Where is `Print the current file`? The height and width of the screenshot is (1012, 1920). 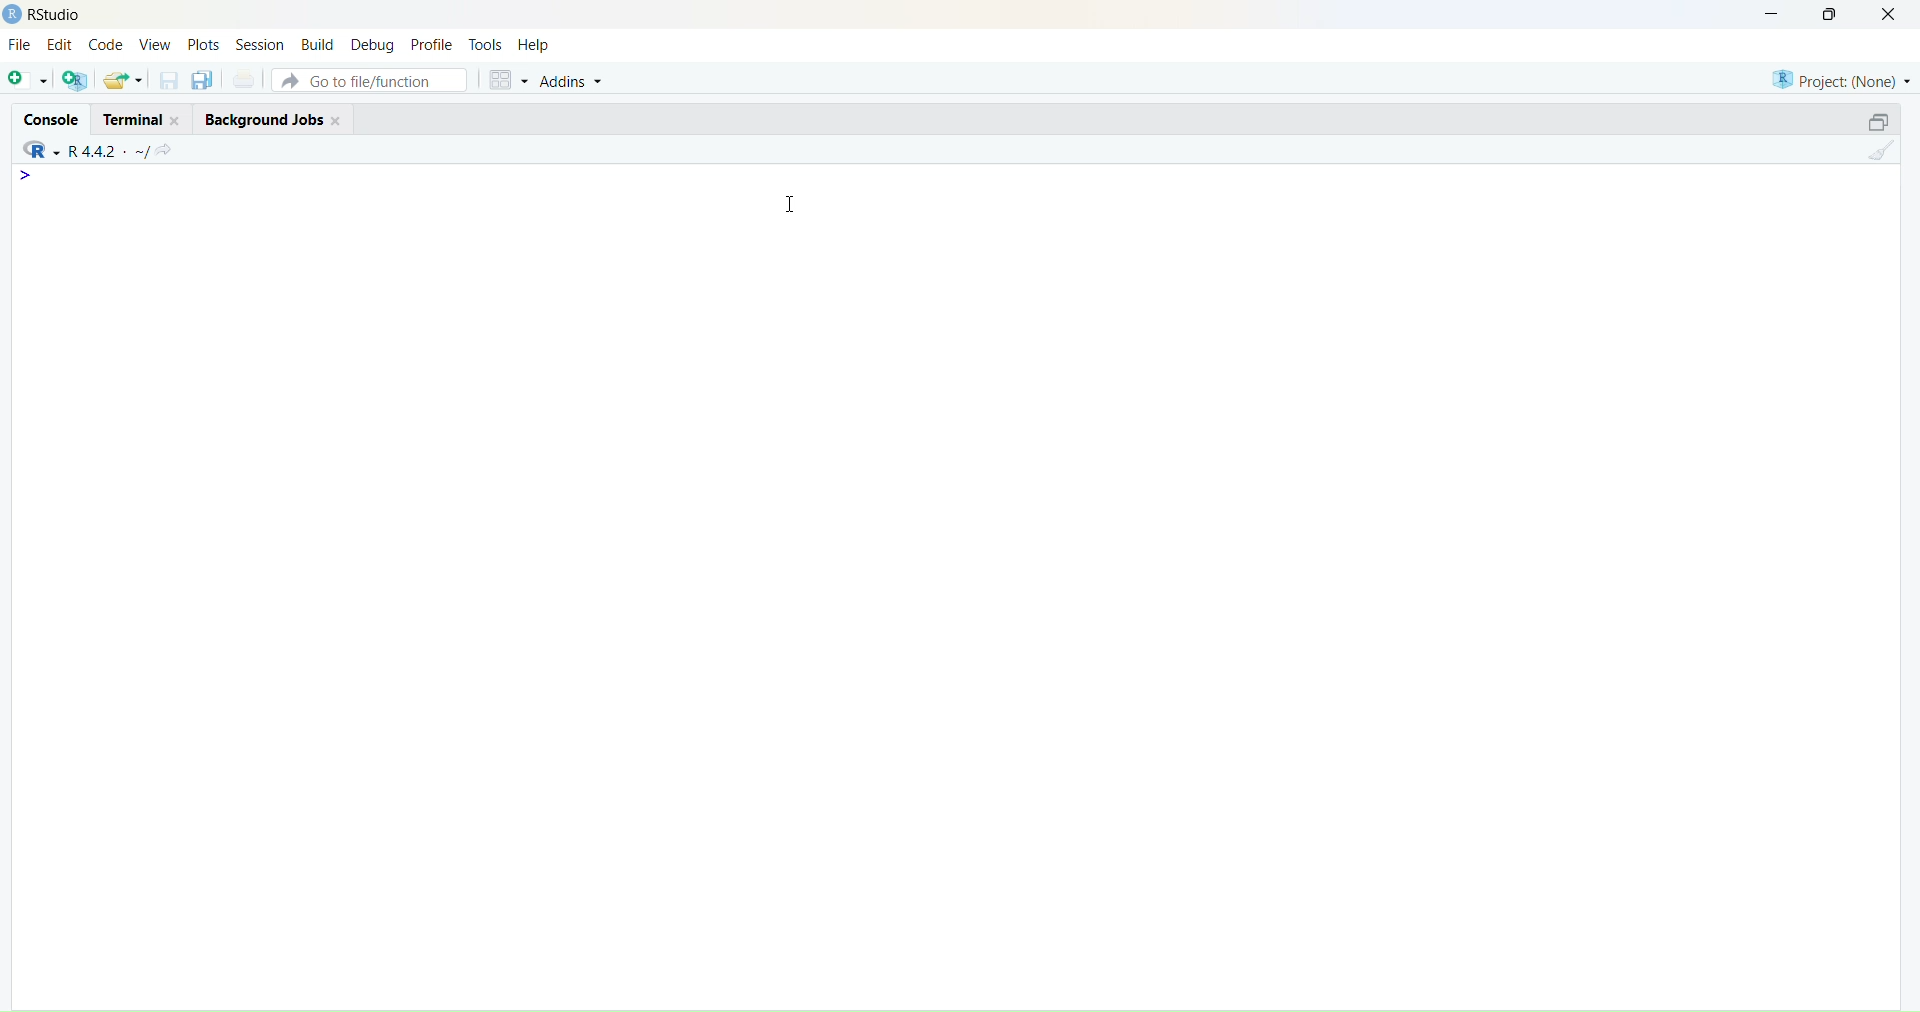 Print the current file is located at coordinates (243, 80).